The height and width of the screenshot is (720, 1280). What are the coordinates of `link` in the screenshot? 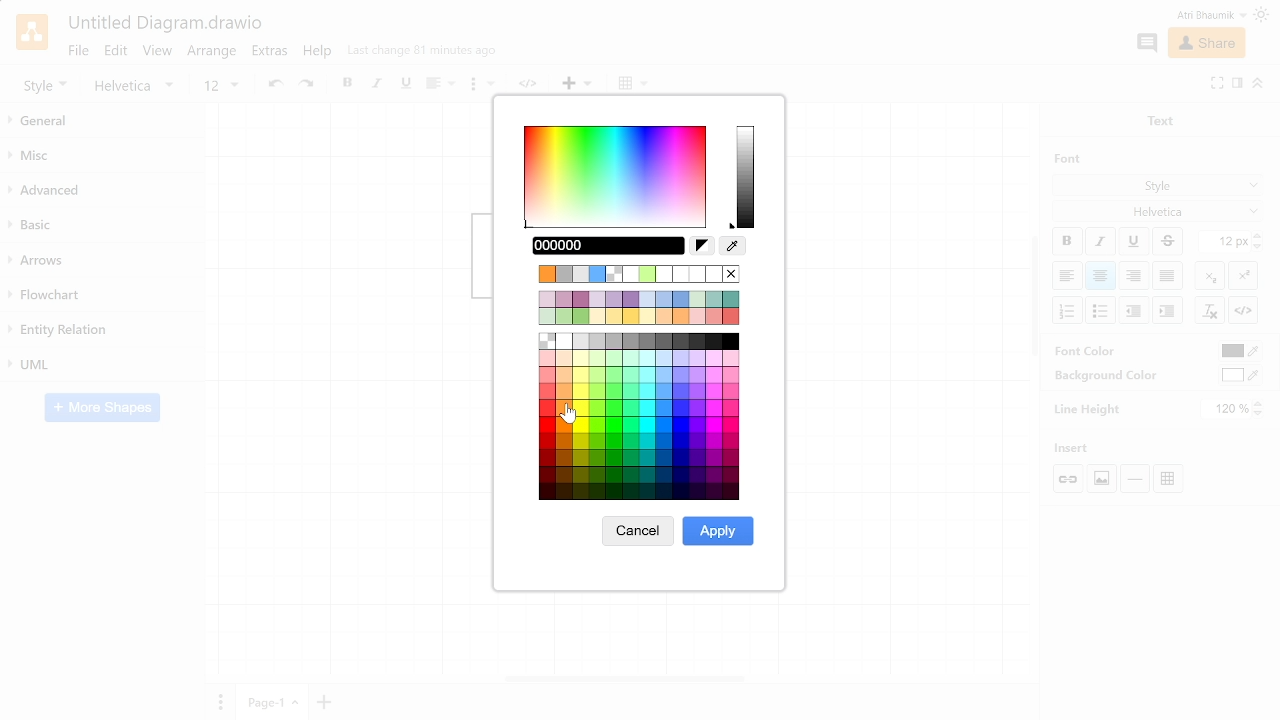 It's located at (532, 85).